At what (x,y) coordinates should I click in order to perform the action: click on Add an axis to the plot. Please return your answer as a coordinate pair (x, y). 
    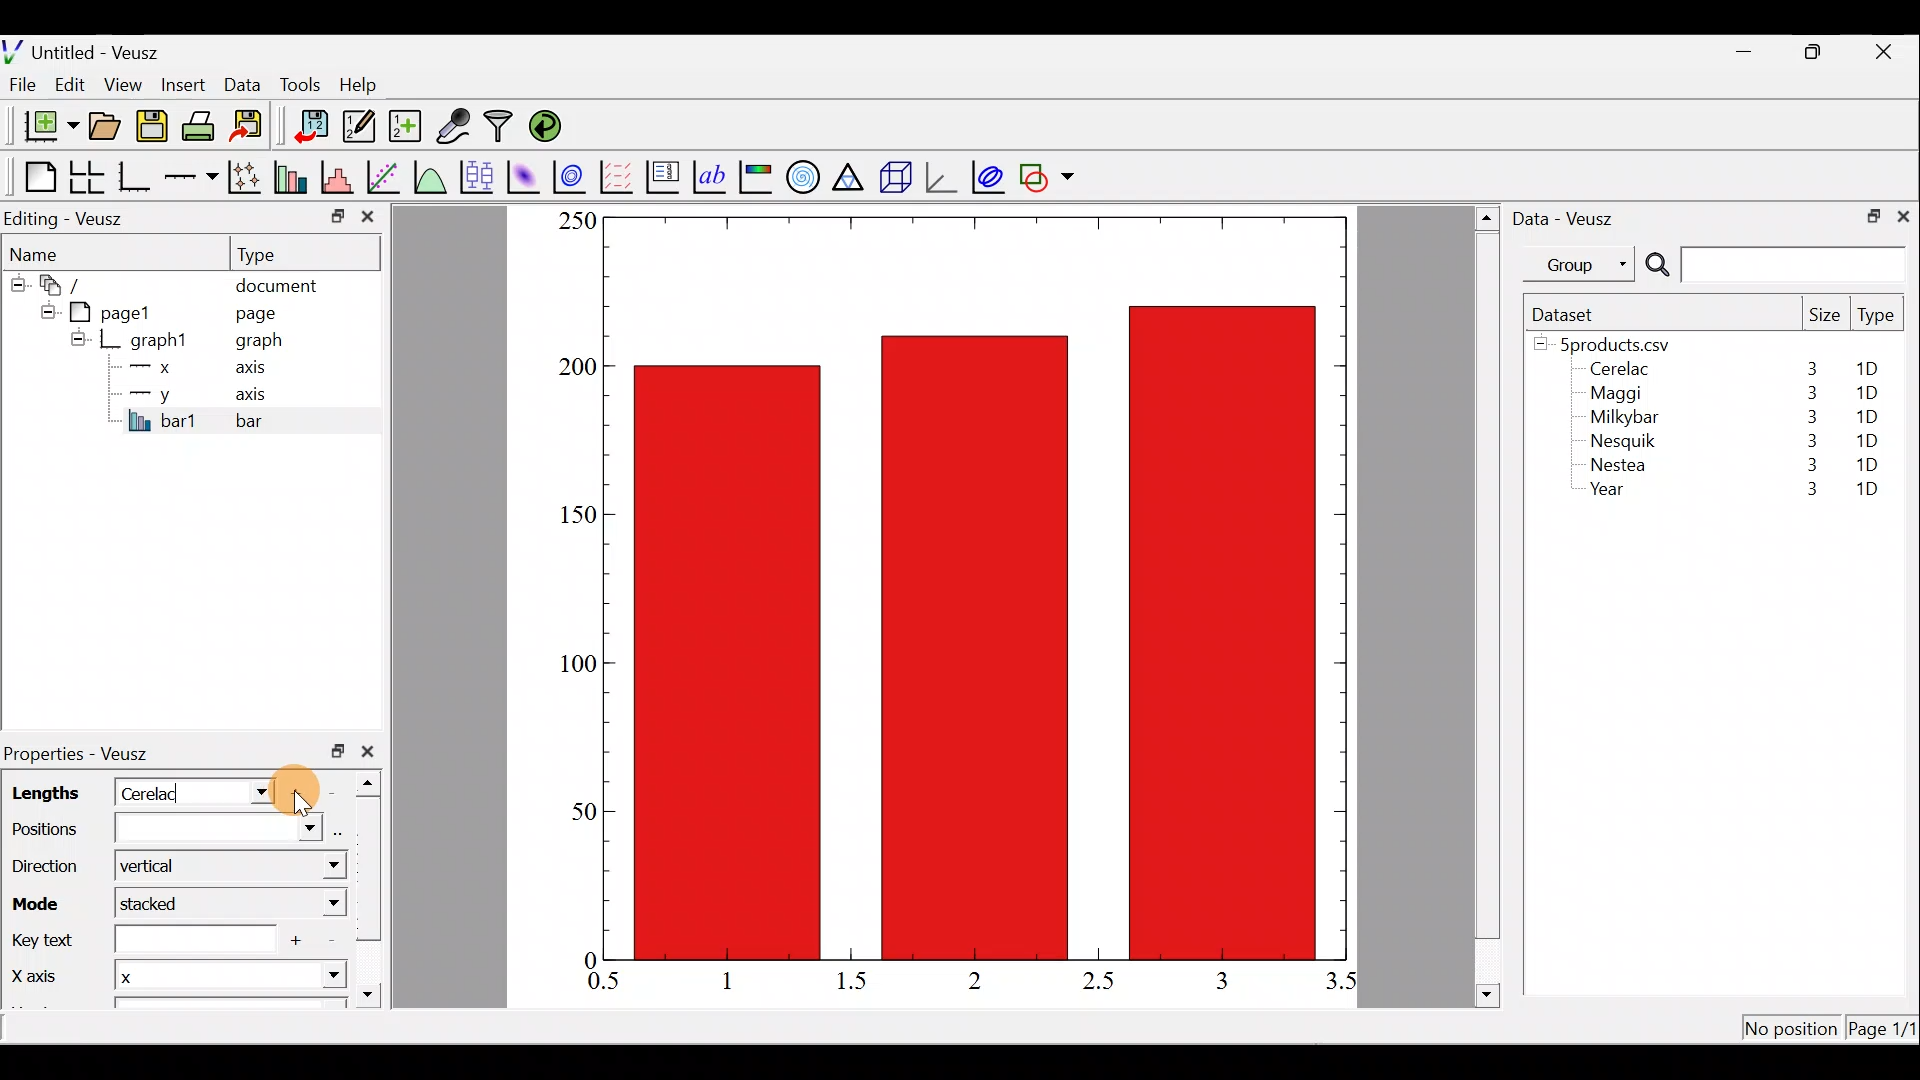
    Looking at the image, I should click on (195, 177).